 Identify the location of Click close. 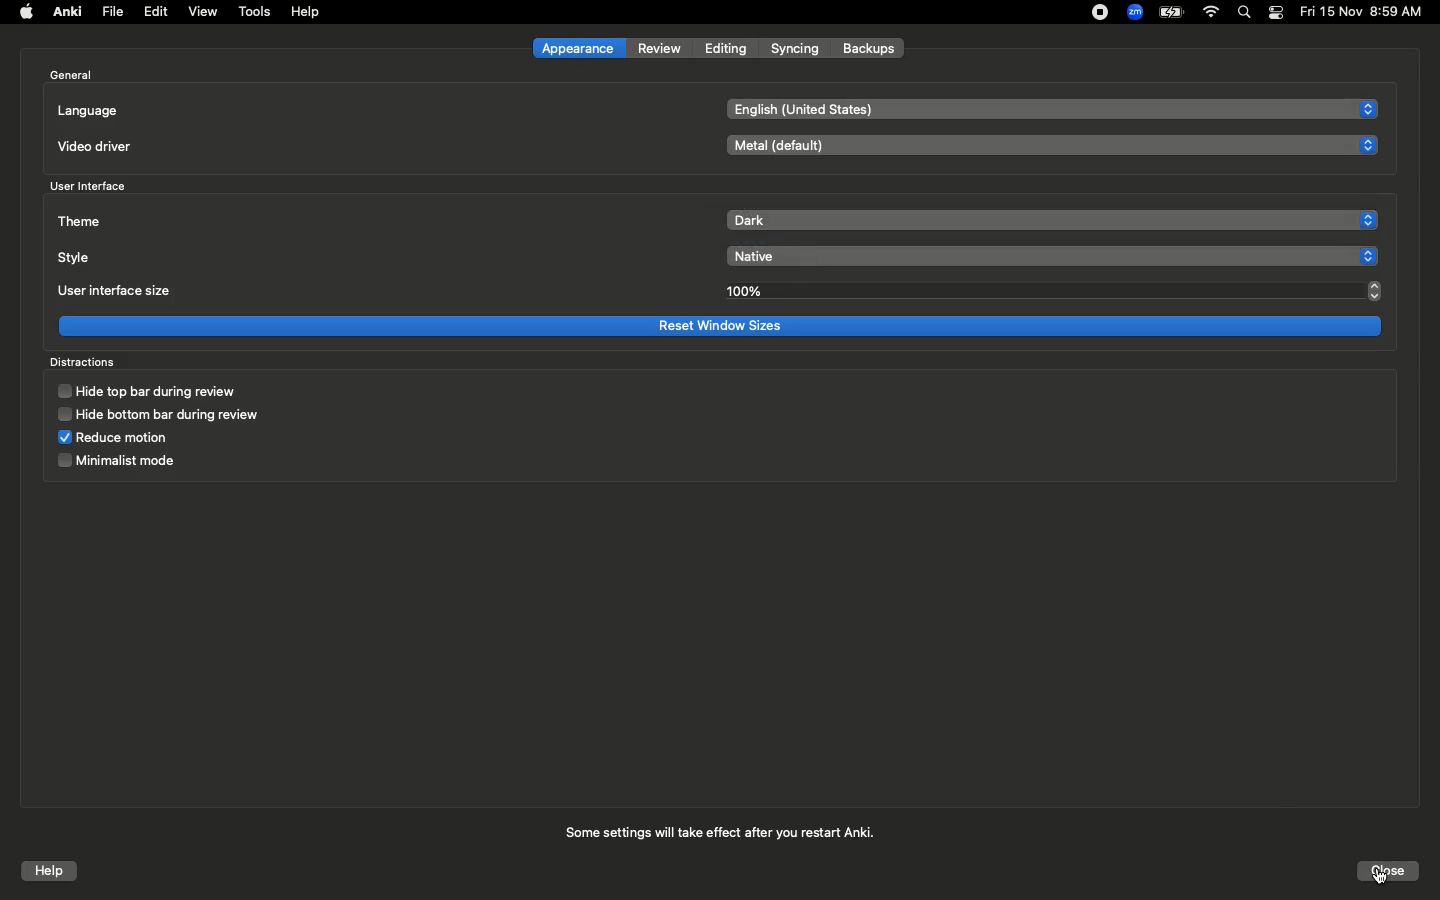
(1387, 870).